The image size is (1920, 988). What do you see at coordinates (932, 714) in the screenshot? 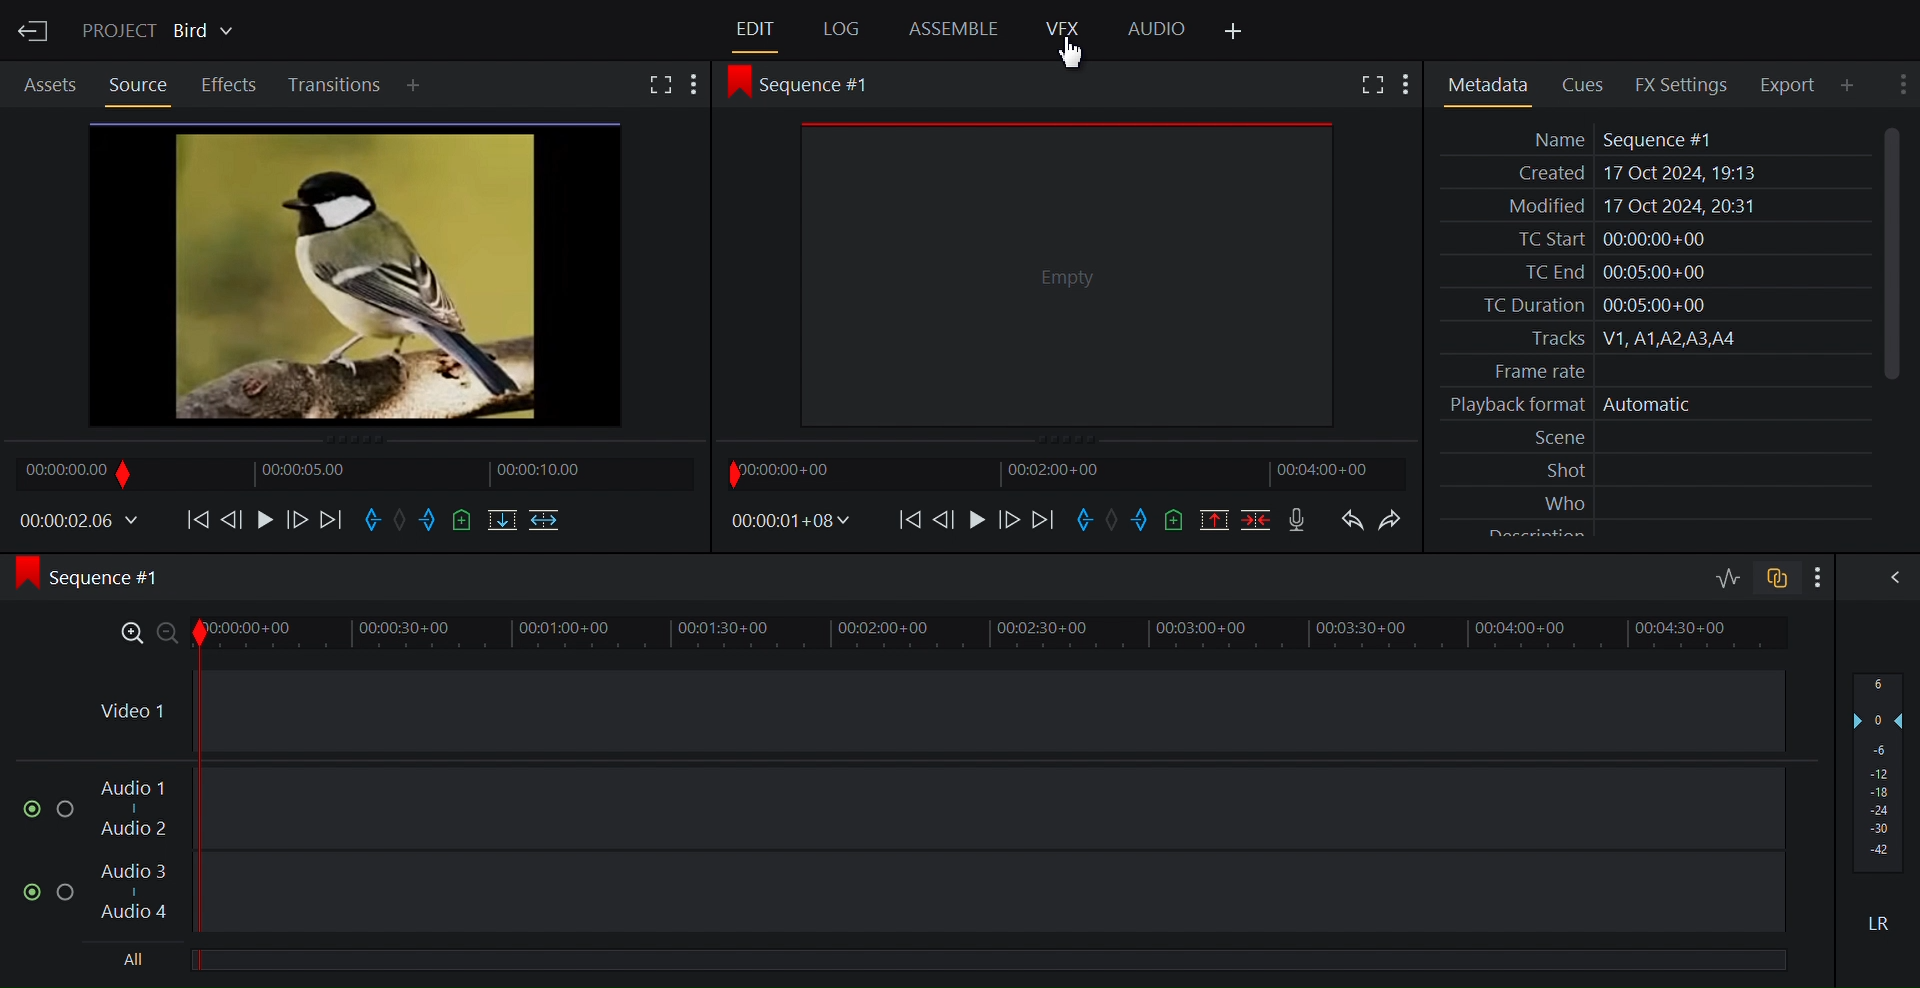
I see `Video Track` at bounding box center [932, 714].